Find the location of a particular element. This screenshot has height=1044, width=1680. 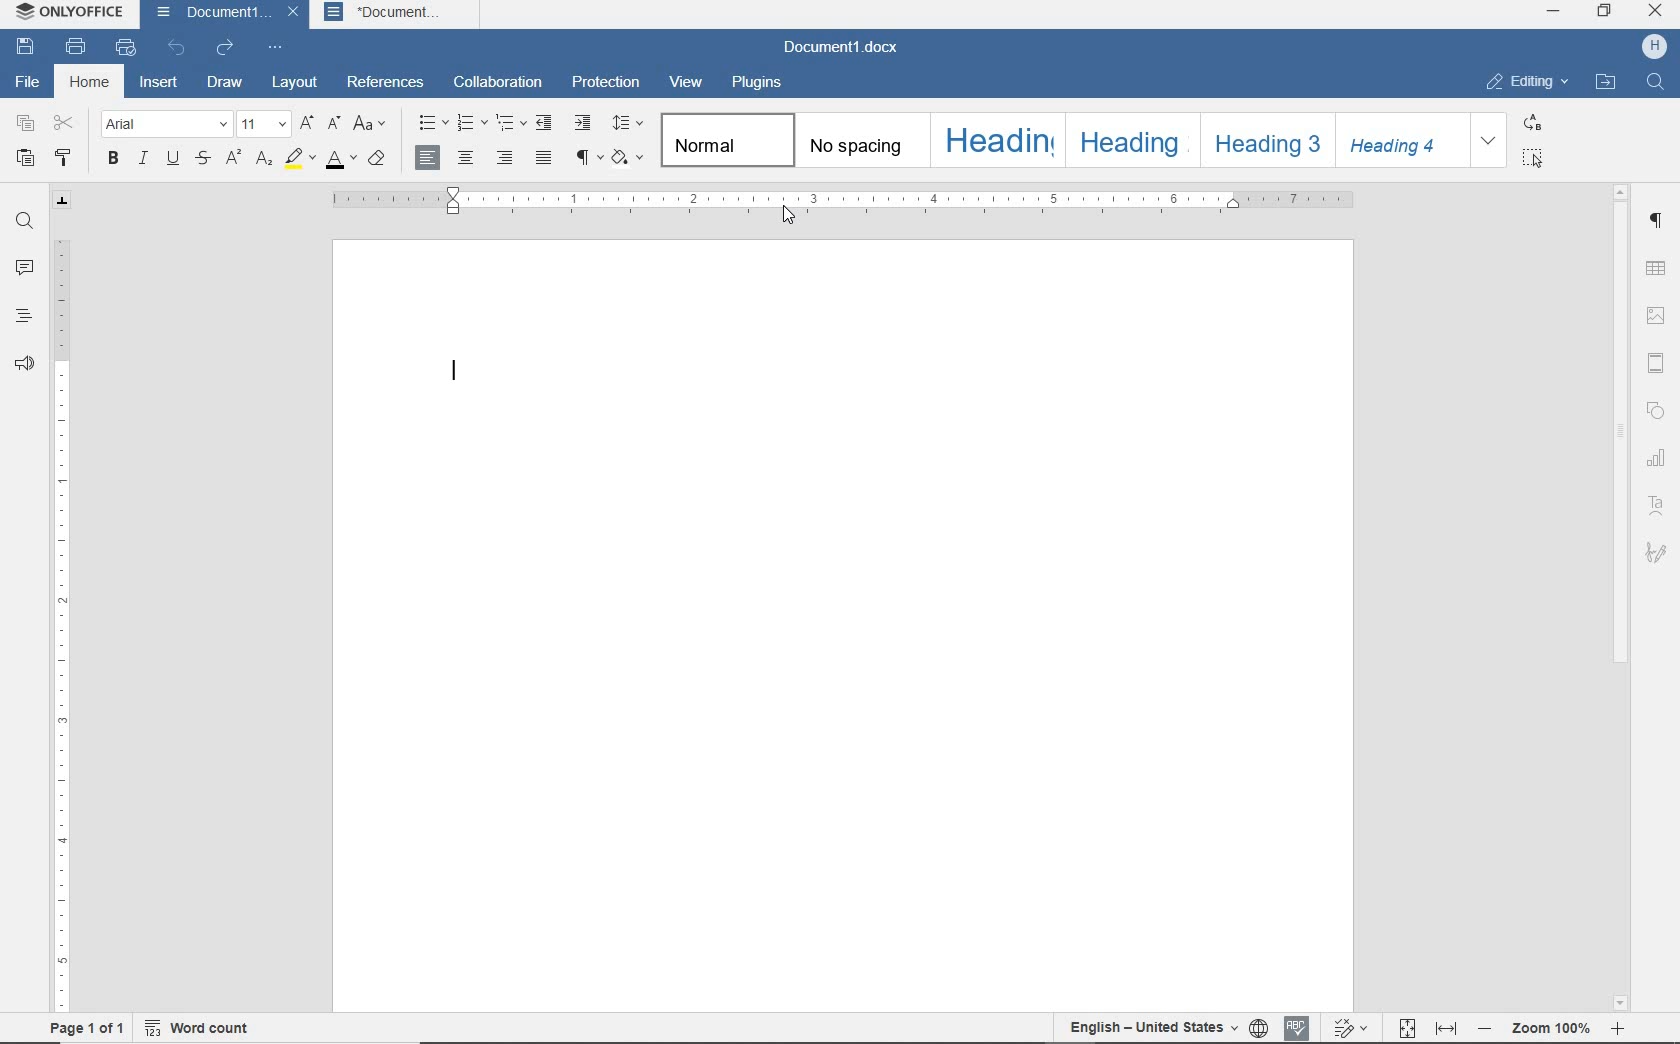

document is located at coordinates (398, 15).